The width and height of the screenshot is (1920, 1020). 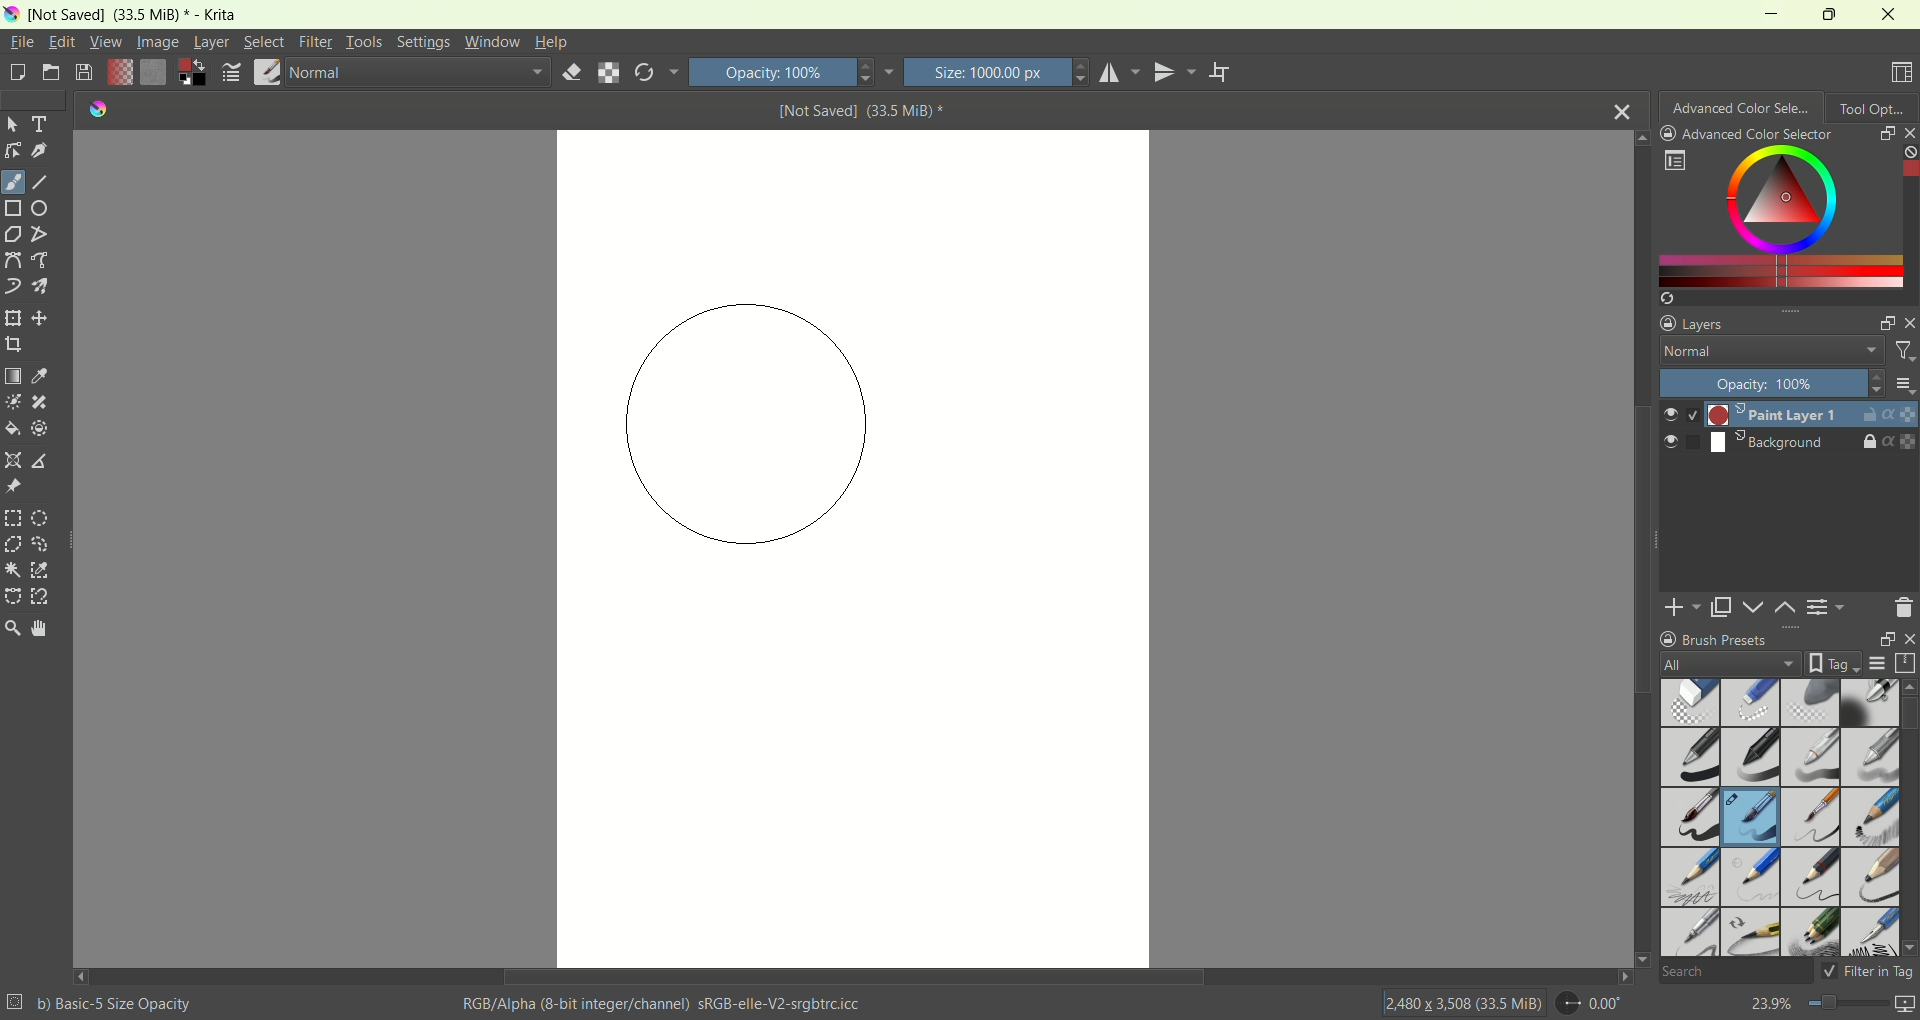 What do you see at coordinates (1687, 879) in the screenshot?
I see `pencil 2b` at bounding box center [1687, 879].